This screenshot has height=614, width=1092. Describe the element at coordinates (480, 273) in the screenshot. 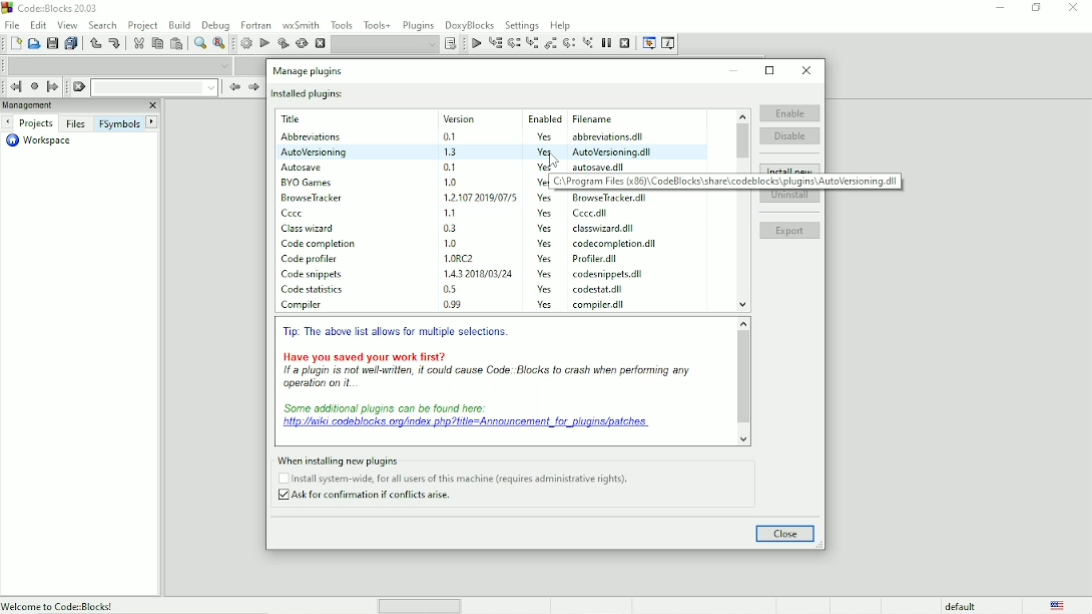

I see `1.4.3 2018/03/24` at that location.